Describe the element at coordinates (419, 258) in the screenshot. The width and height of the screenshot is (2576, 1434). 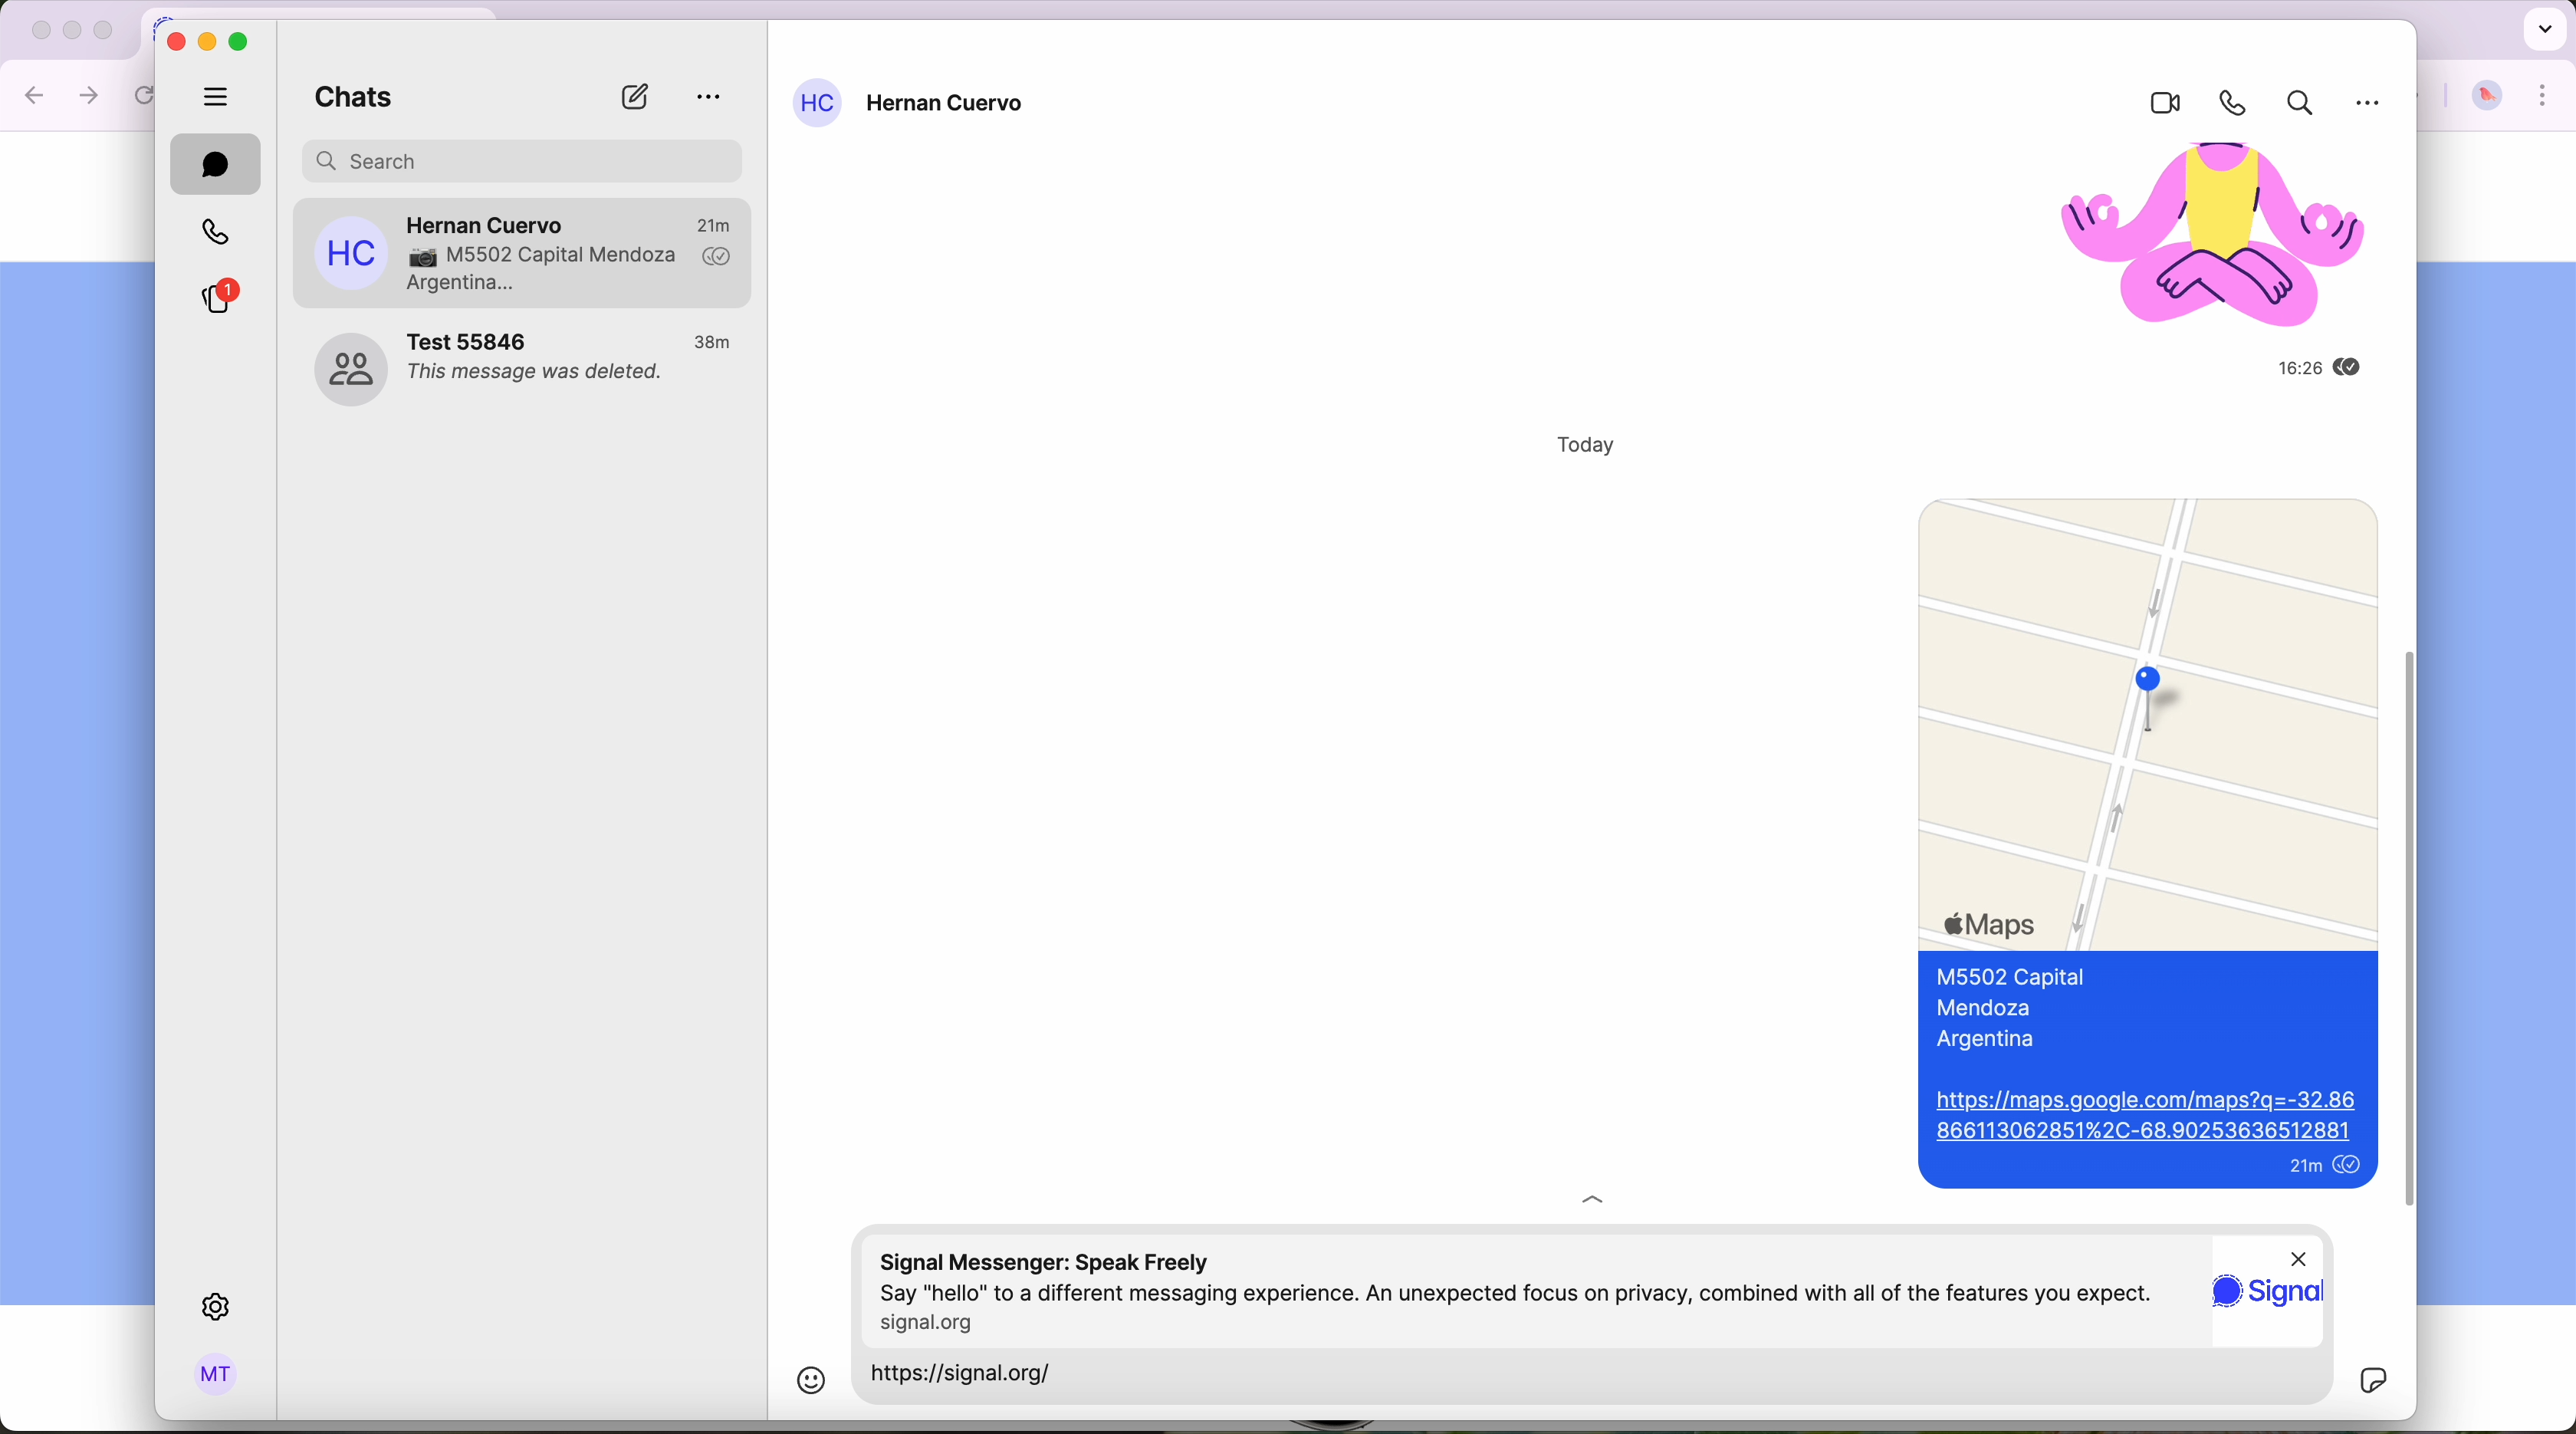
I see `camera emoji` at that location.